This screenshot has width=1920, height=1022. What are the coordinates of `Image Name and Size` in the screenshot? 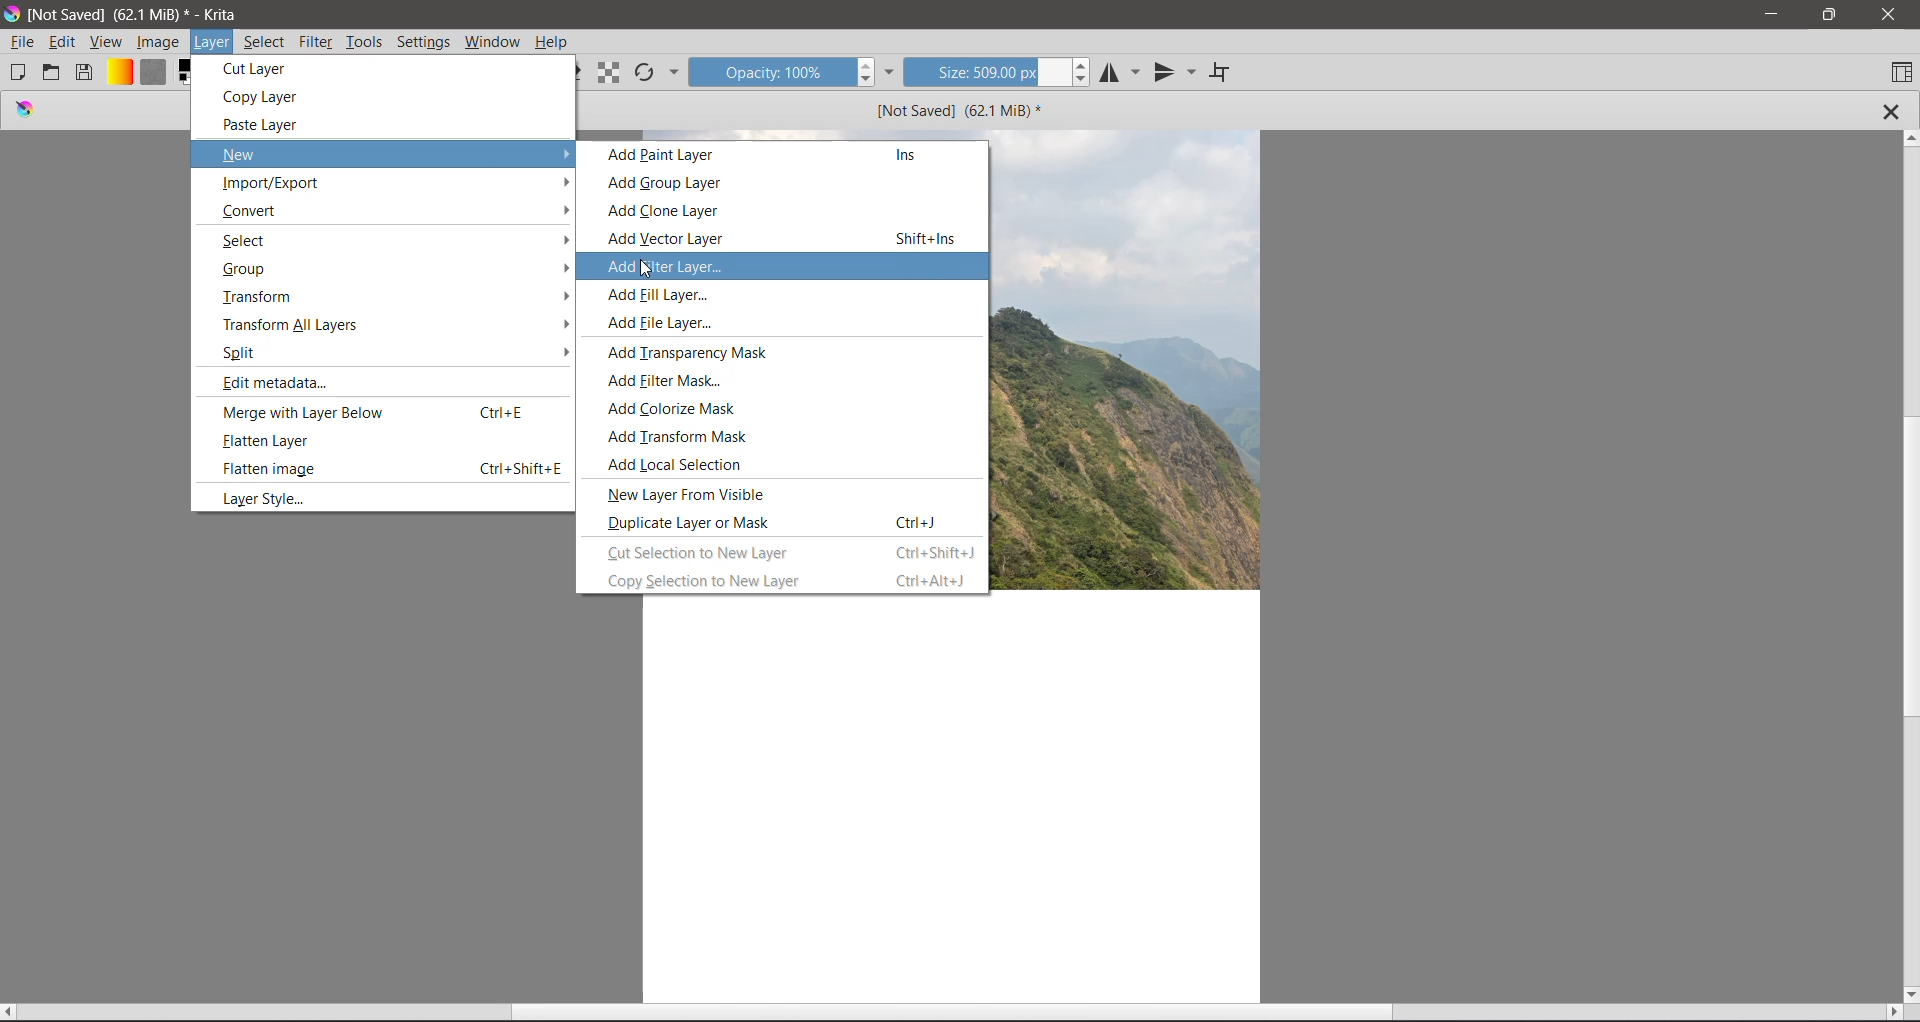 It's located at (956, 110).